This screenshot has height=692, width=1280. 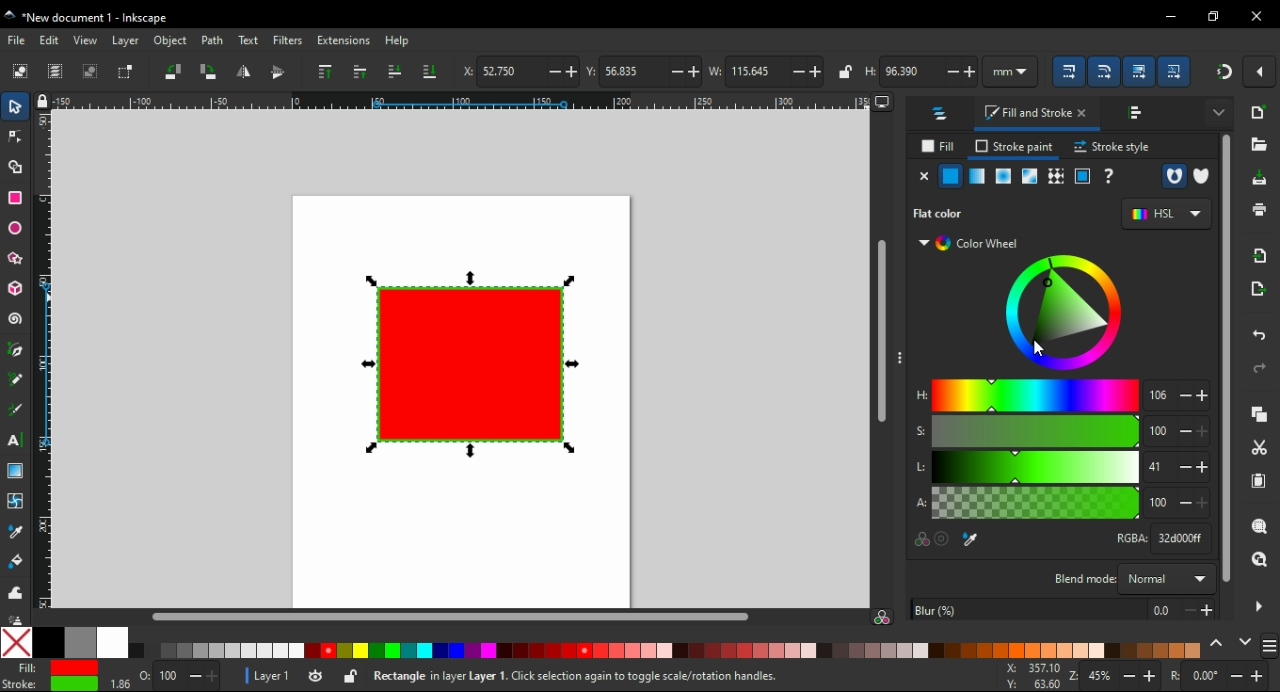 What do you see at coordinates (249, 40) in the screenshot?
I see `text` at bounding box center [249, 40].